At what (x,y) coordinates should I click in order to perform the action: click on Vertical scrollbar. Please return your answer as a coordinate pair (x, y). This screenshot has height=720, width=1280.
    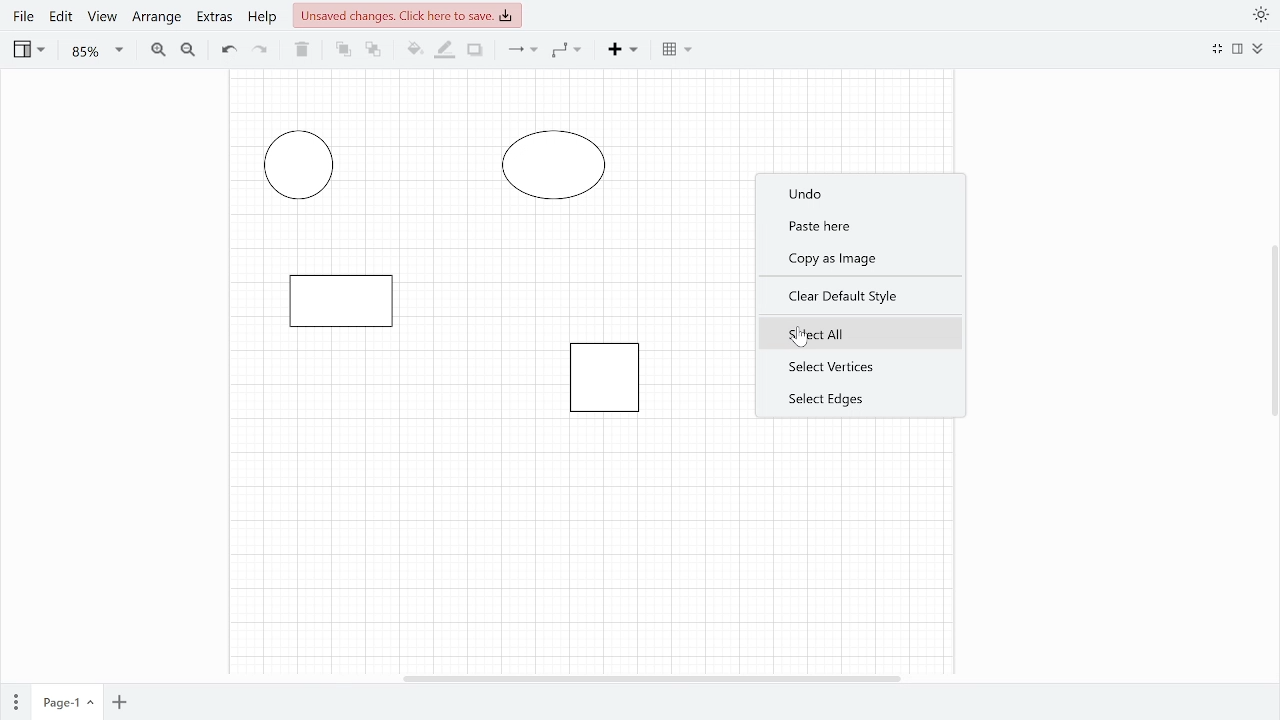
    Looking at the image, I should click on (1270, 333).